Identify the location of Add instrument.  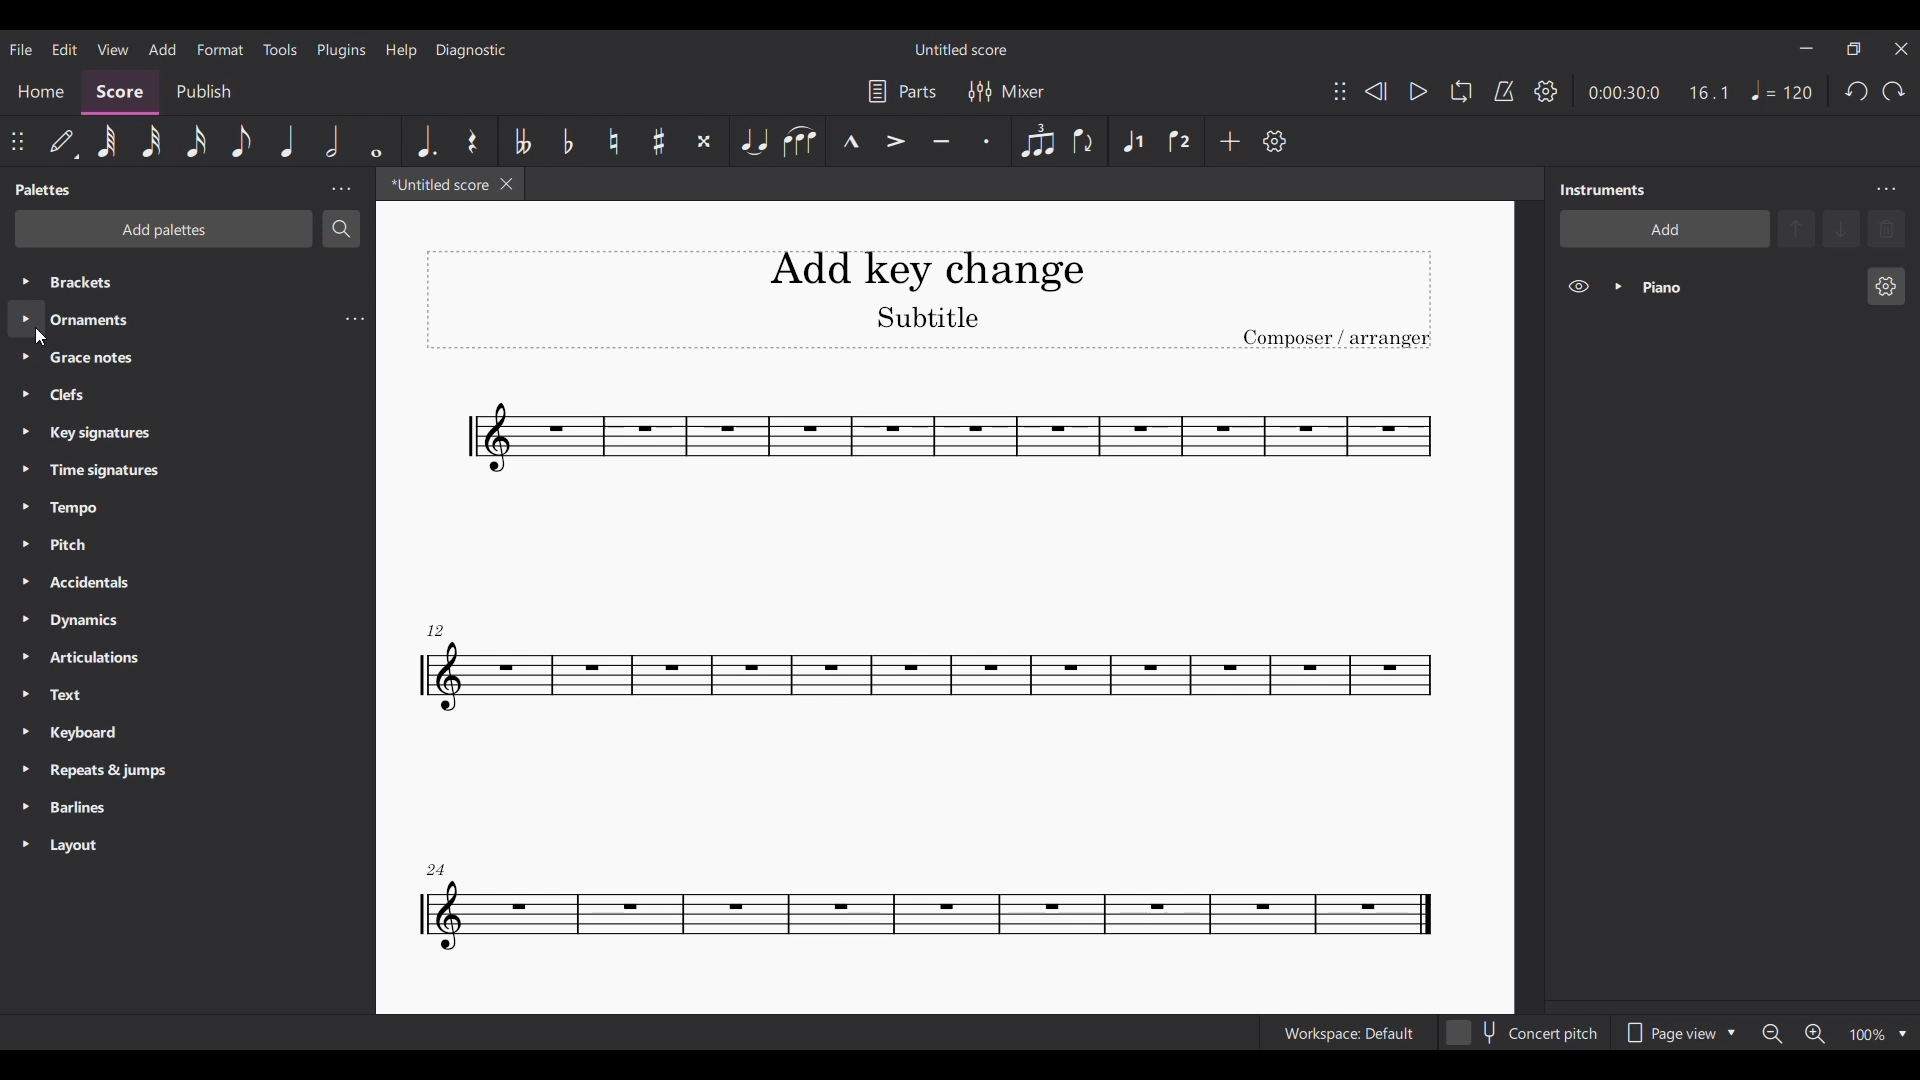
(1665, 229).